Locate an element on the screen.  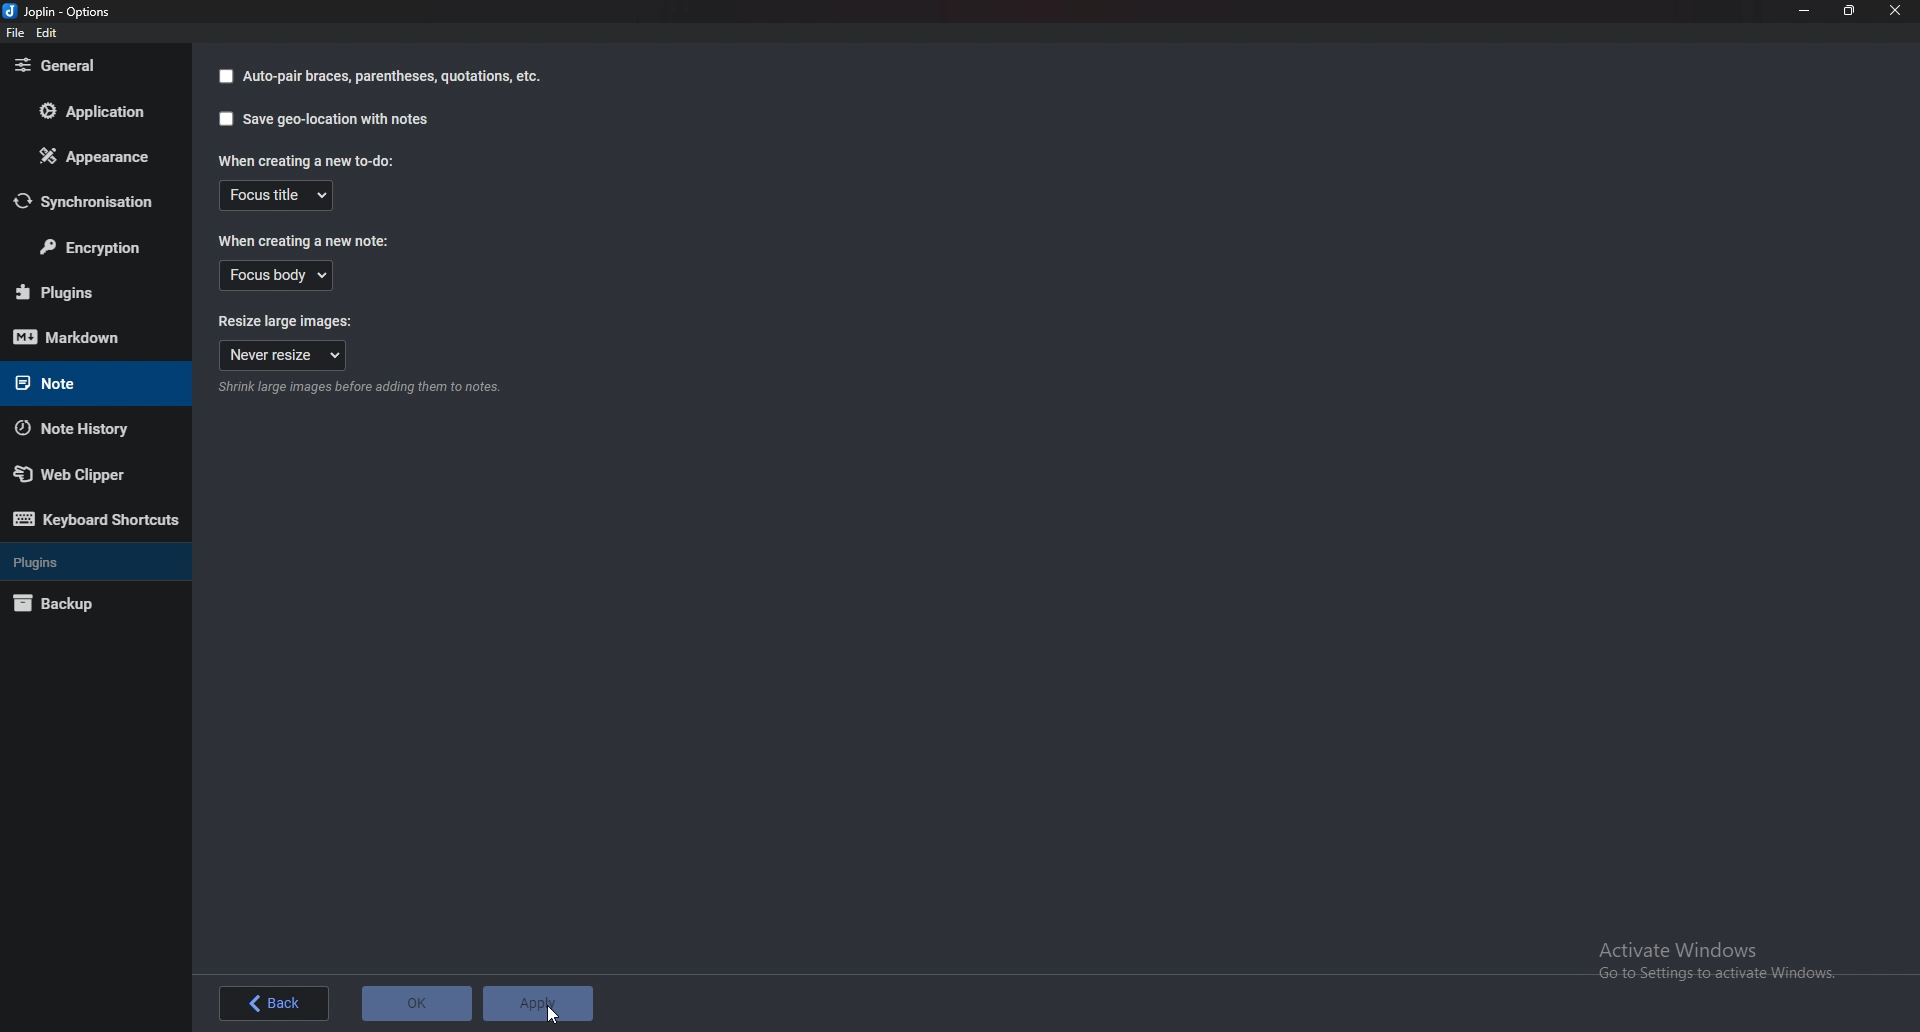
Apply is located at coordinates (540, 1003).